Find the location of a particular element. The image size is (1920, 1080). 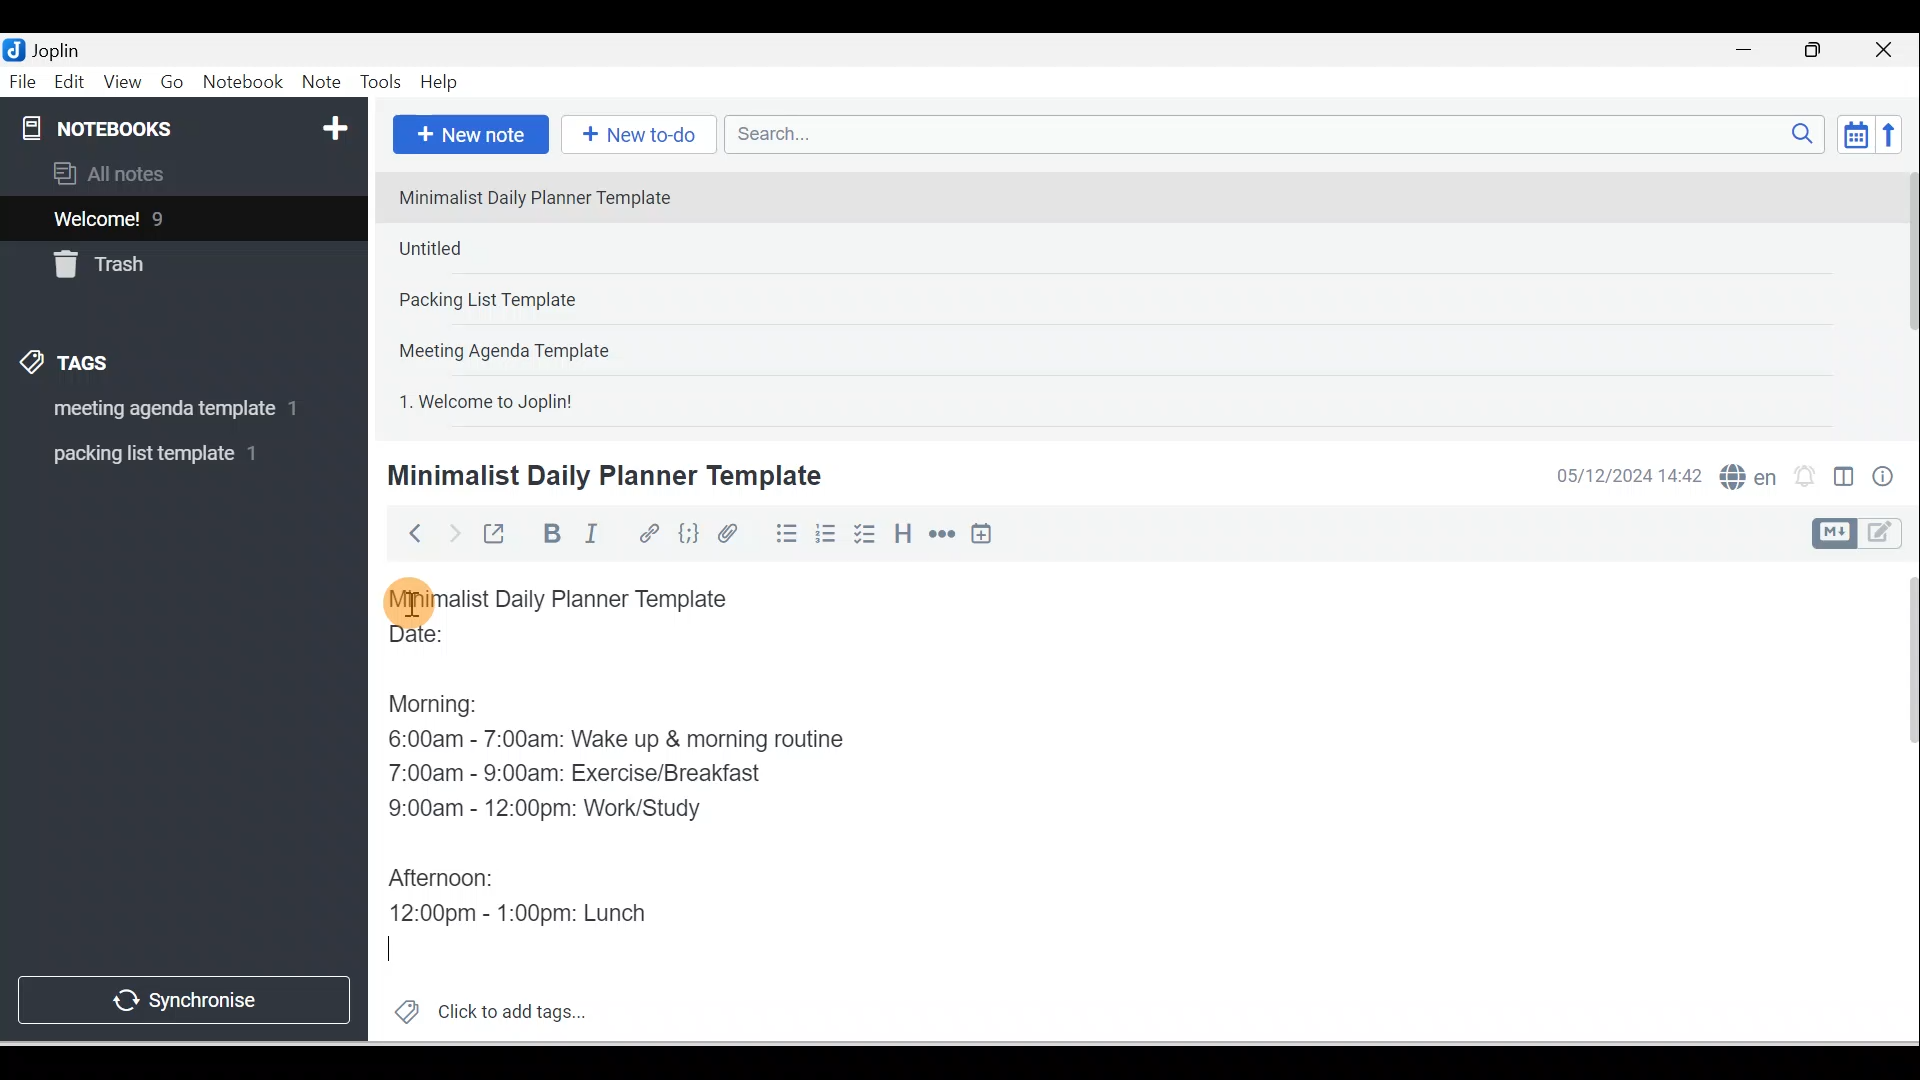

Edit is located at coordinates (71, 83).